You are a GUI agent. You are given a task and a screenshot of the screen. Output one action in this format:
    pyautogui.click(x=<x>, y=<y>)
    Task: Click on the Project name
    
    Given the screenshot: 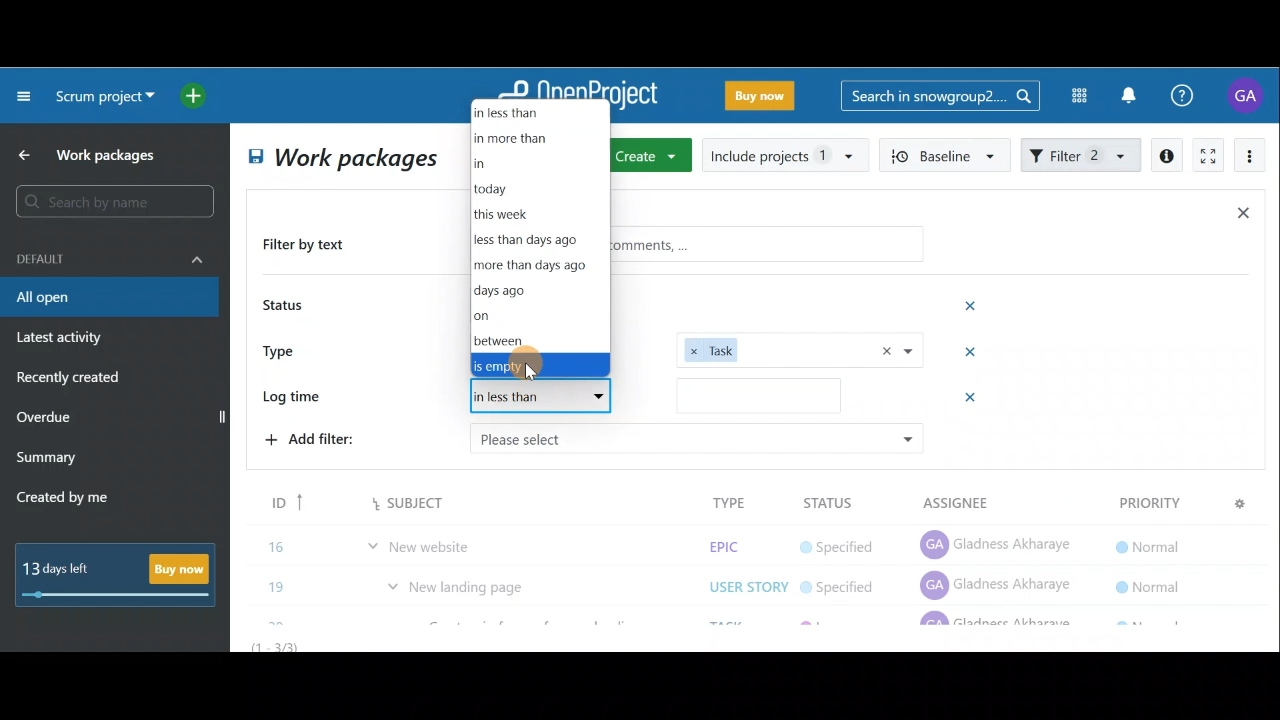 What is the action you would take?
    pyautogui.click(x=102, y=98)
    